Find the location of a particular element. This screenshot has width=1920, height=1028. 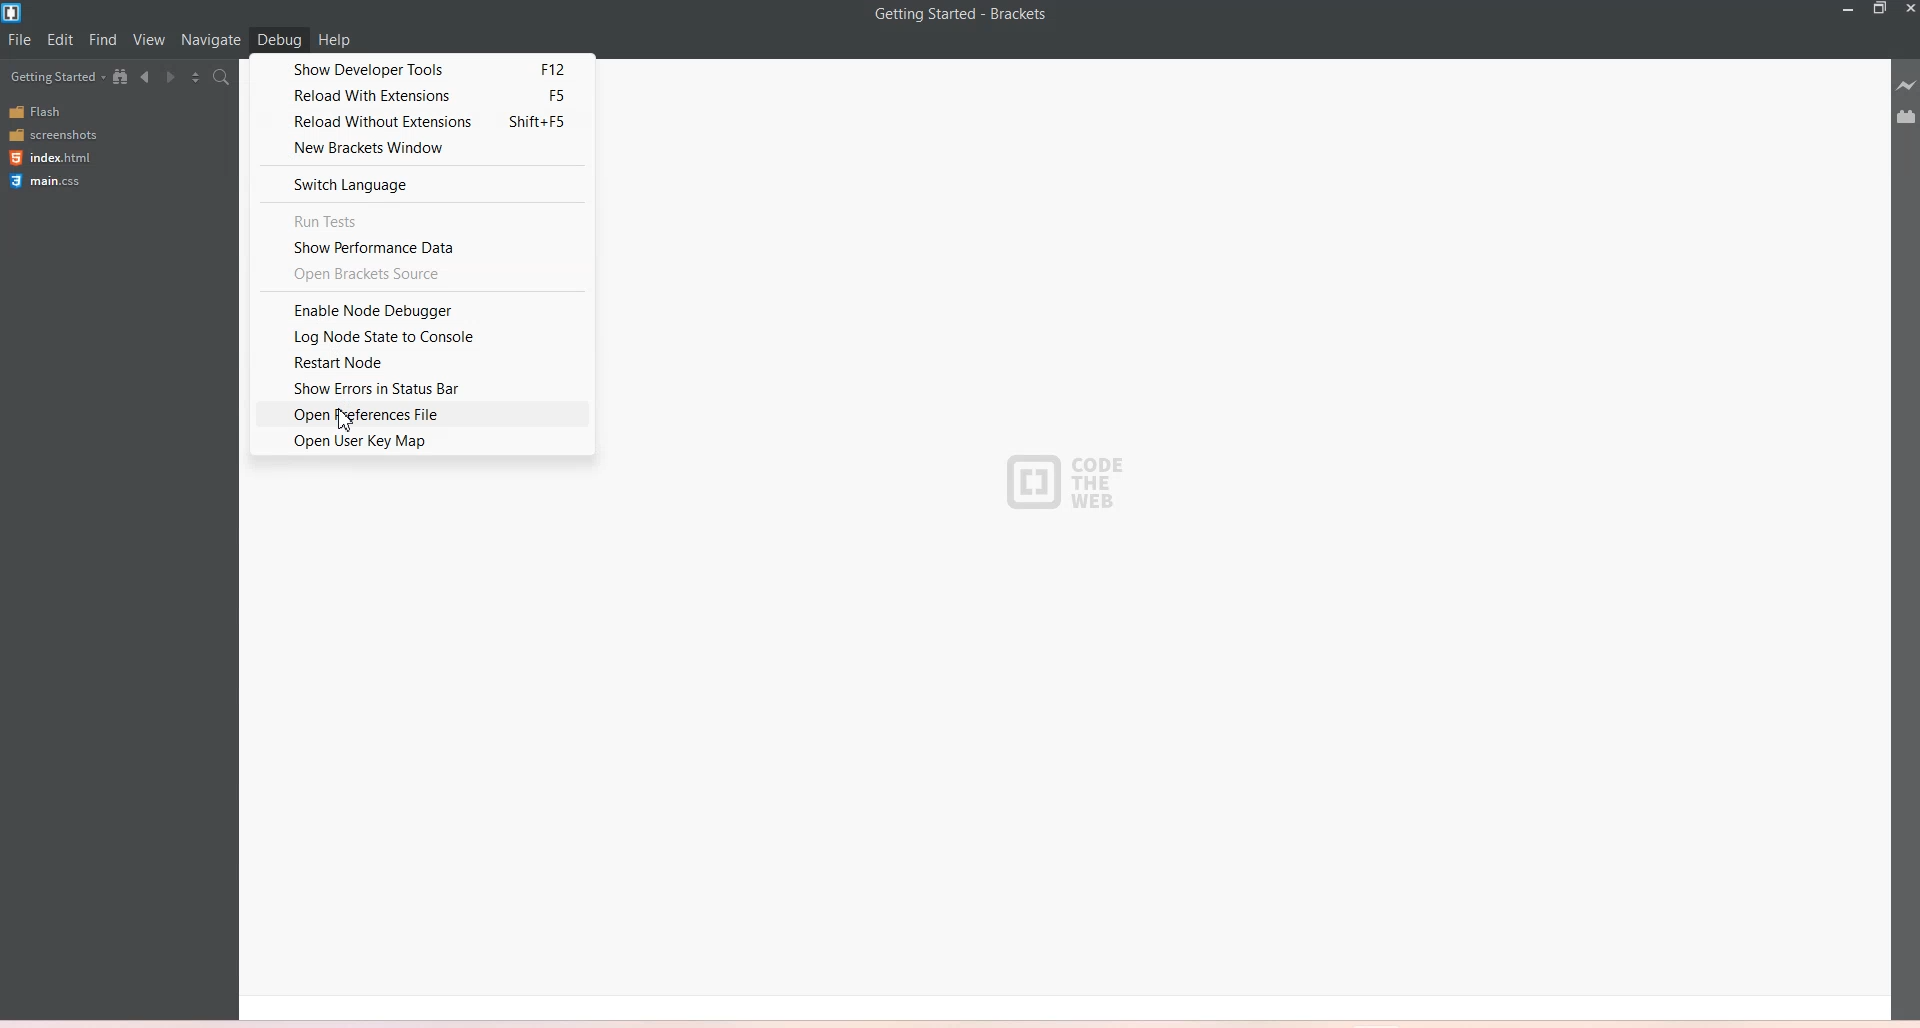

Switch language is located at coordinates (425, 184).